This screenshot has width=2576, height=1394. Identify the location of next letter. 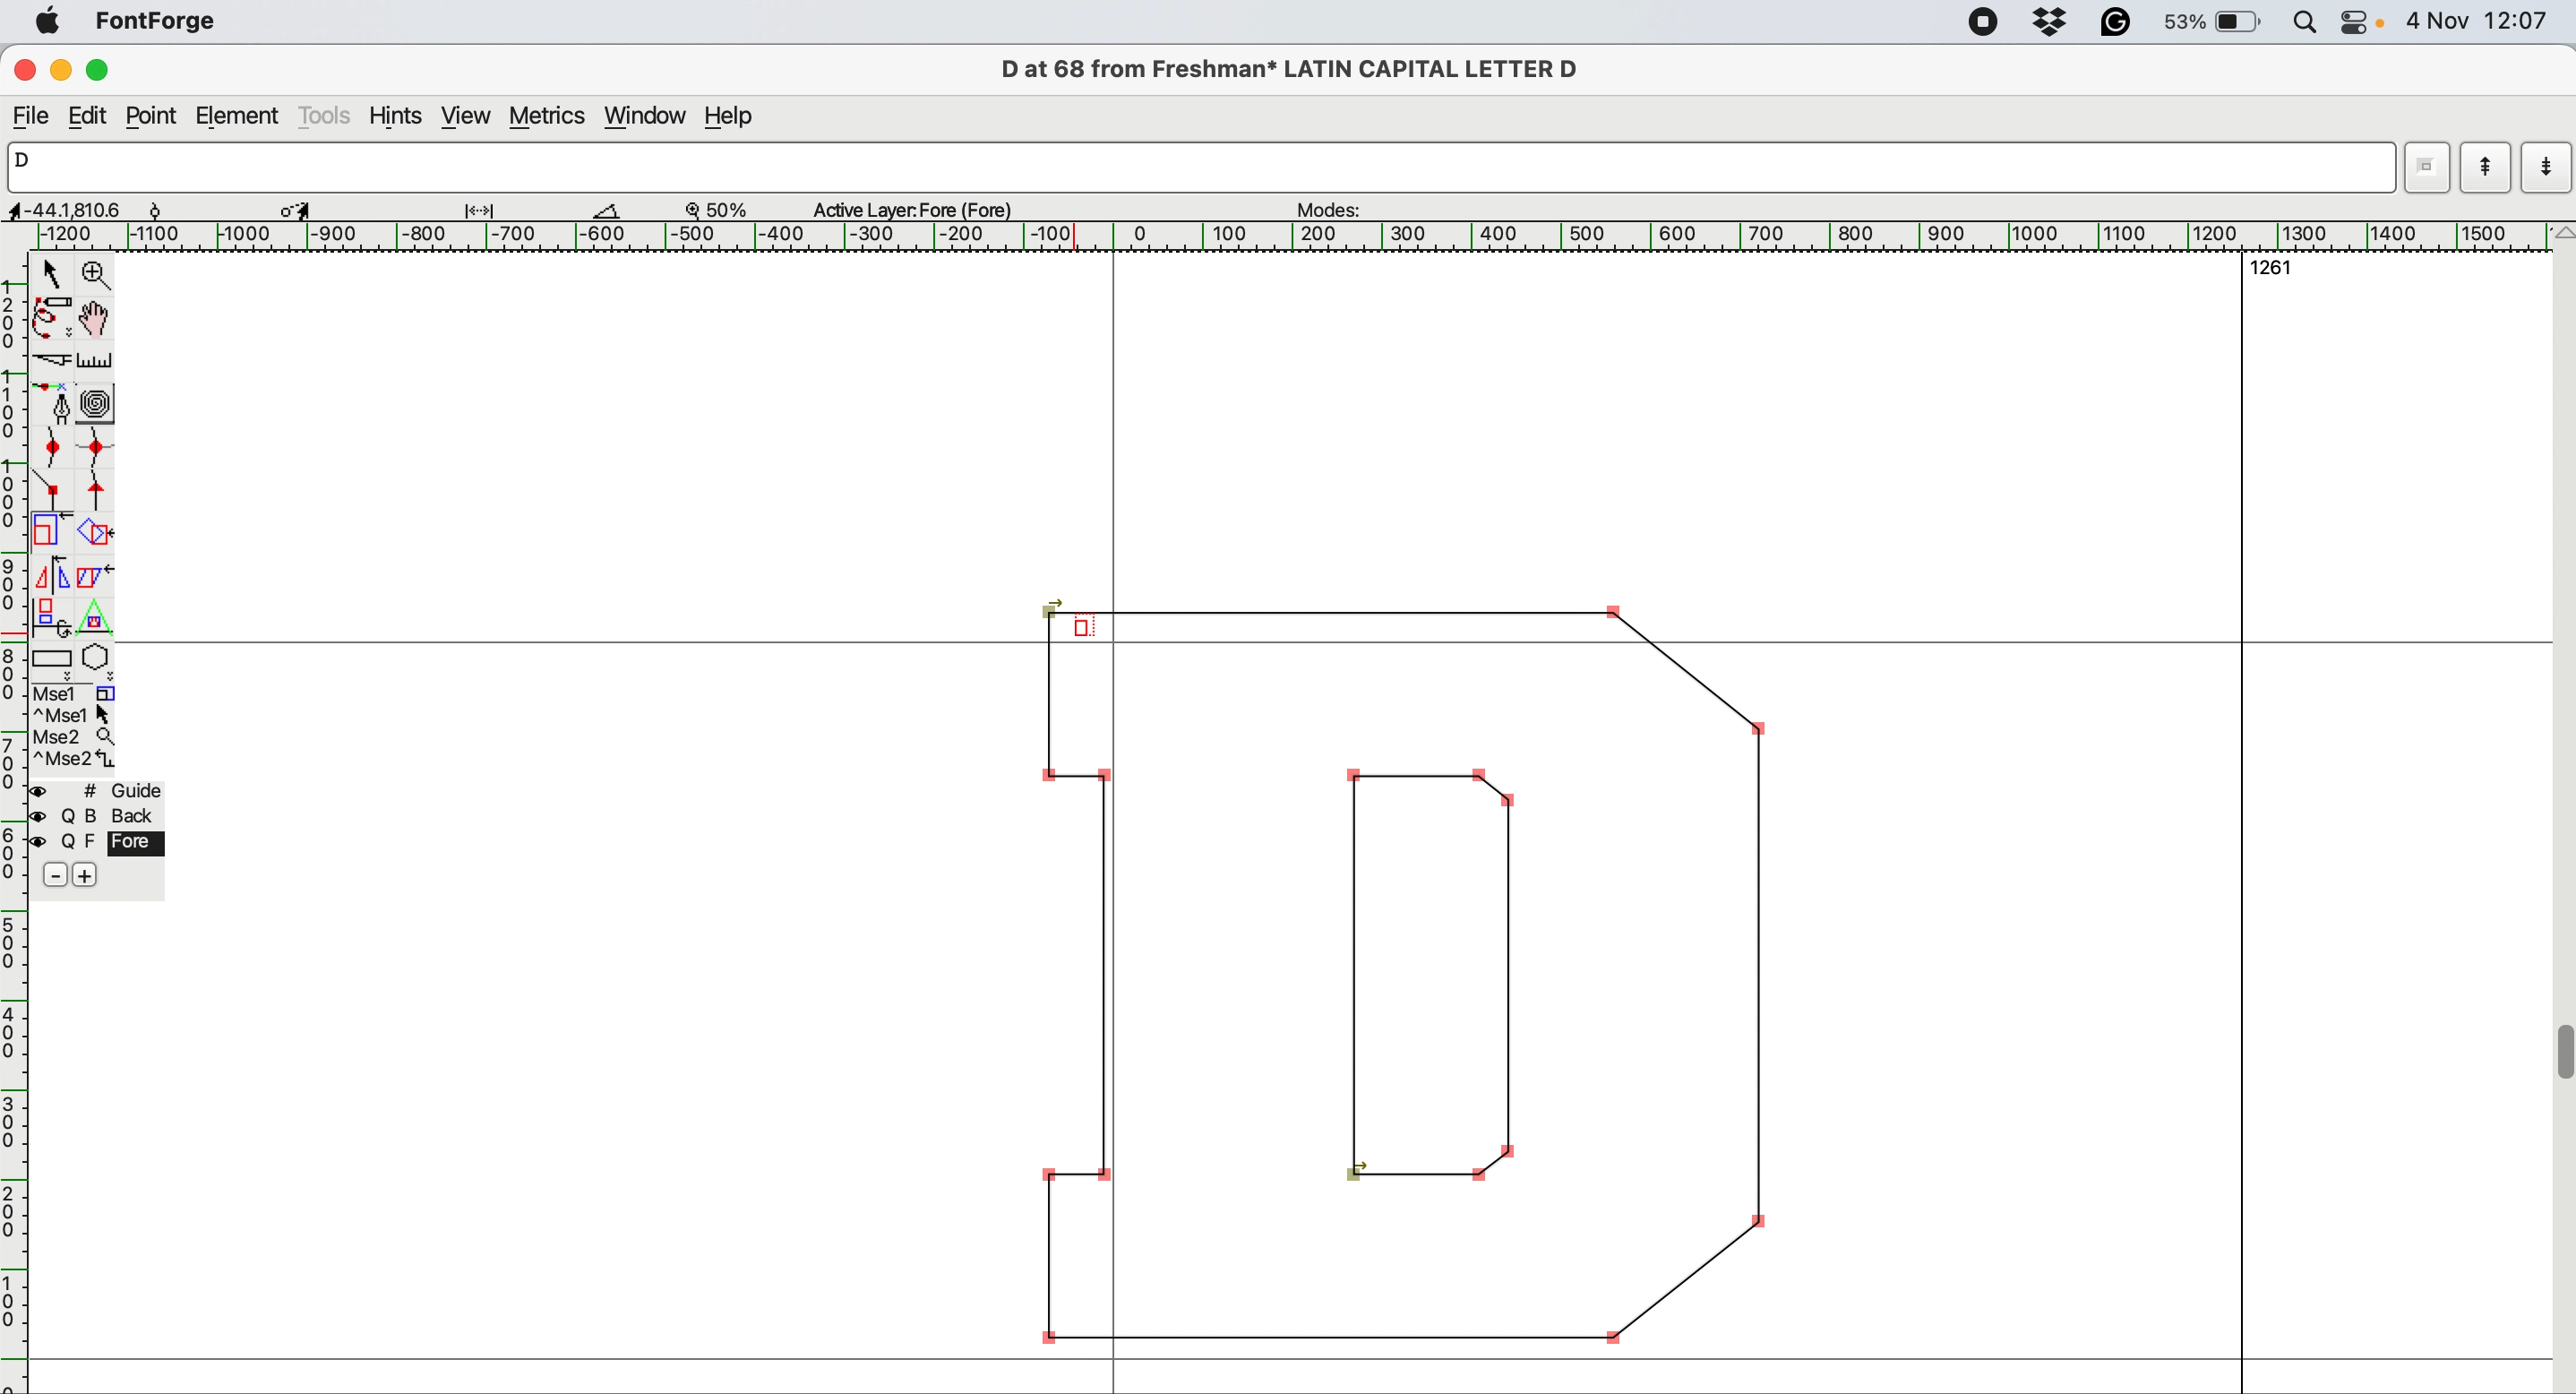
(2549, 170).